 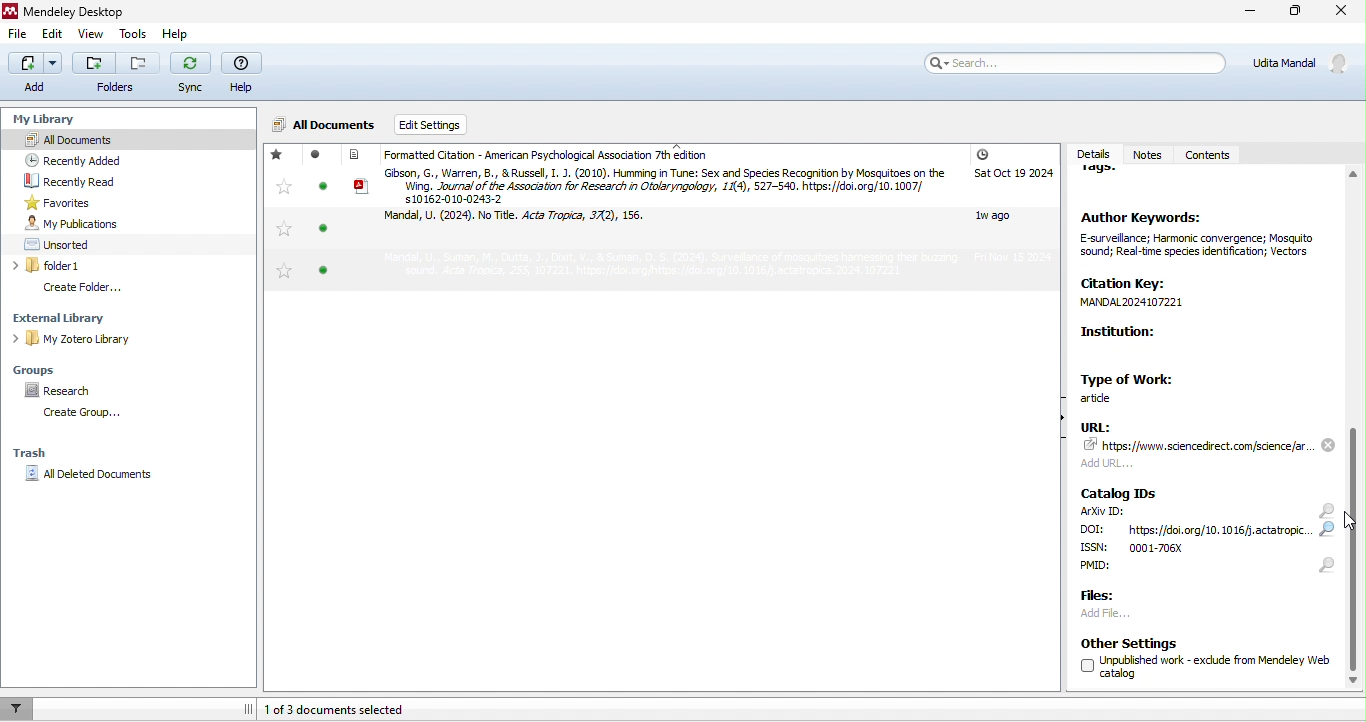 What do you see at coordinates (1343, 14) in the screenshot?
I see `close` at bounding box center [1343, 14].